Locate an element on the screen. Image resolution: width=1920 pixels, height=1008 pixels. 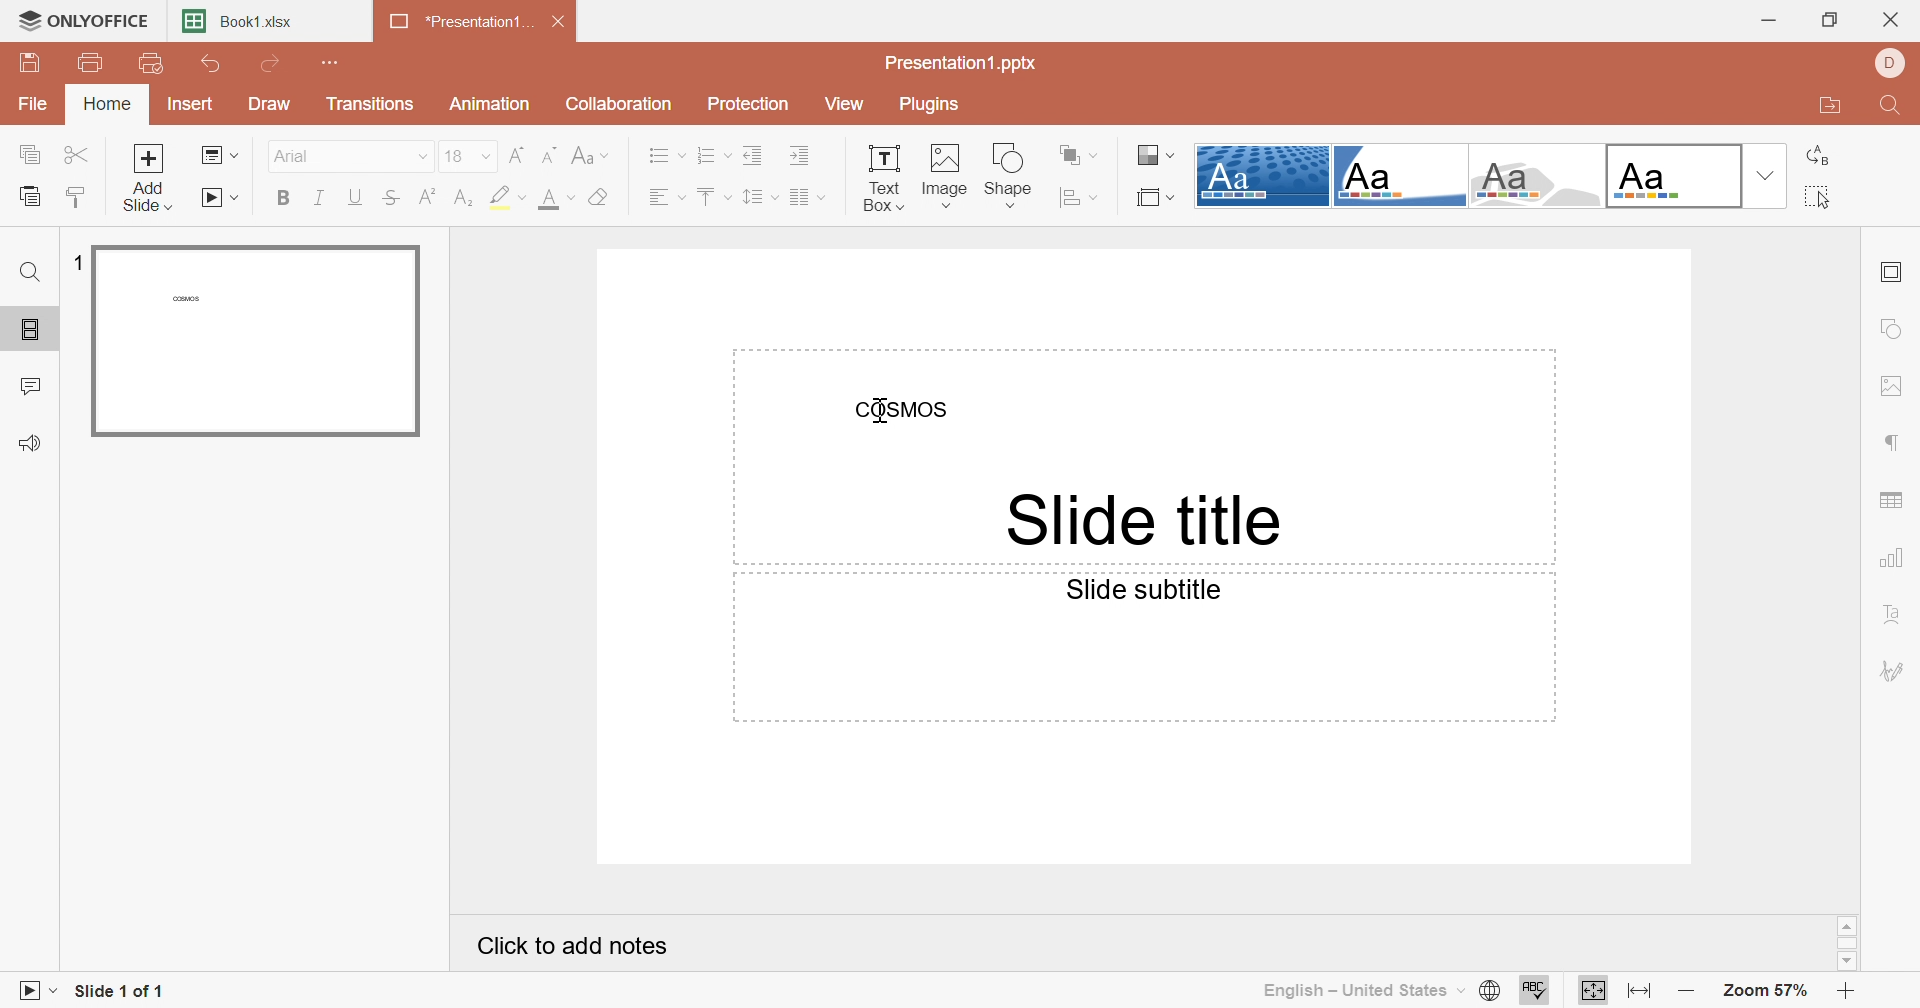
Undo is located at coordinates (216, 67).